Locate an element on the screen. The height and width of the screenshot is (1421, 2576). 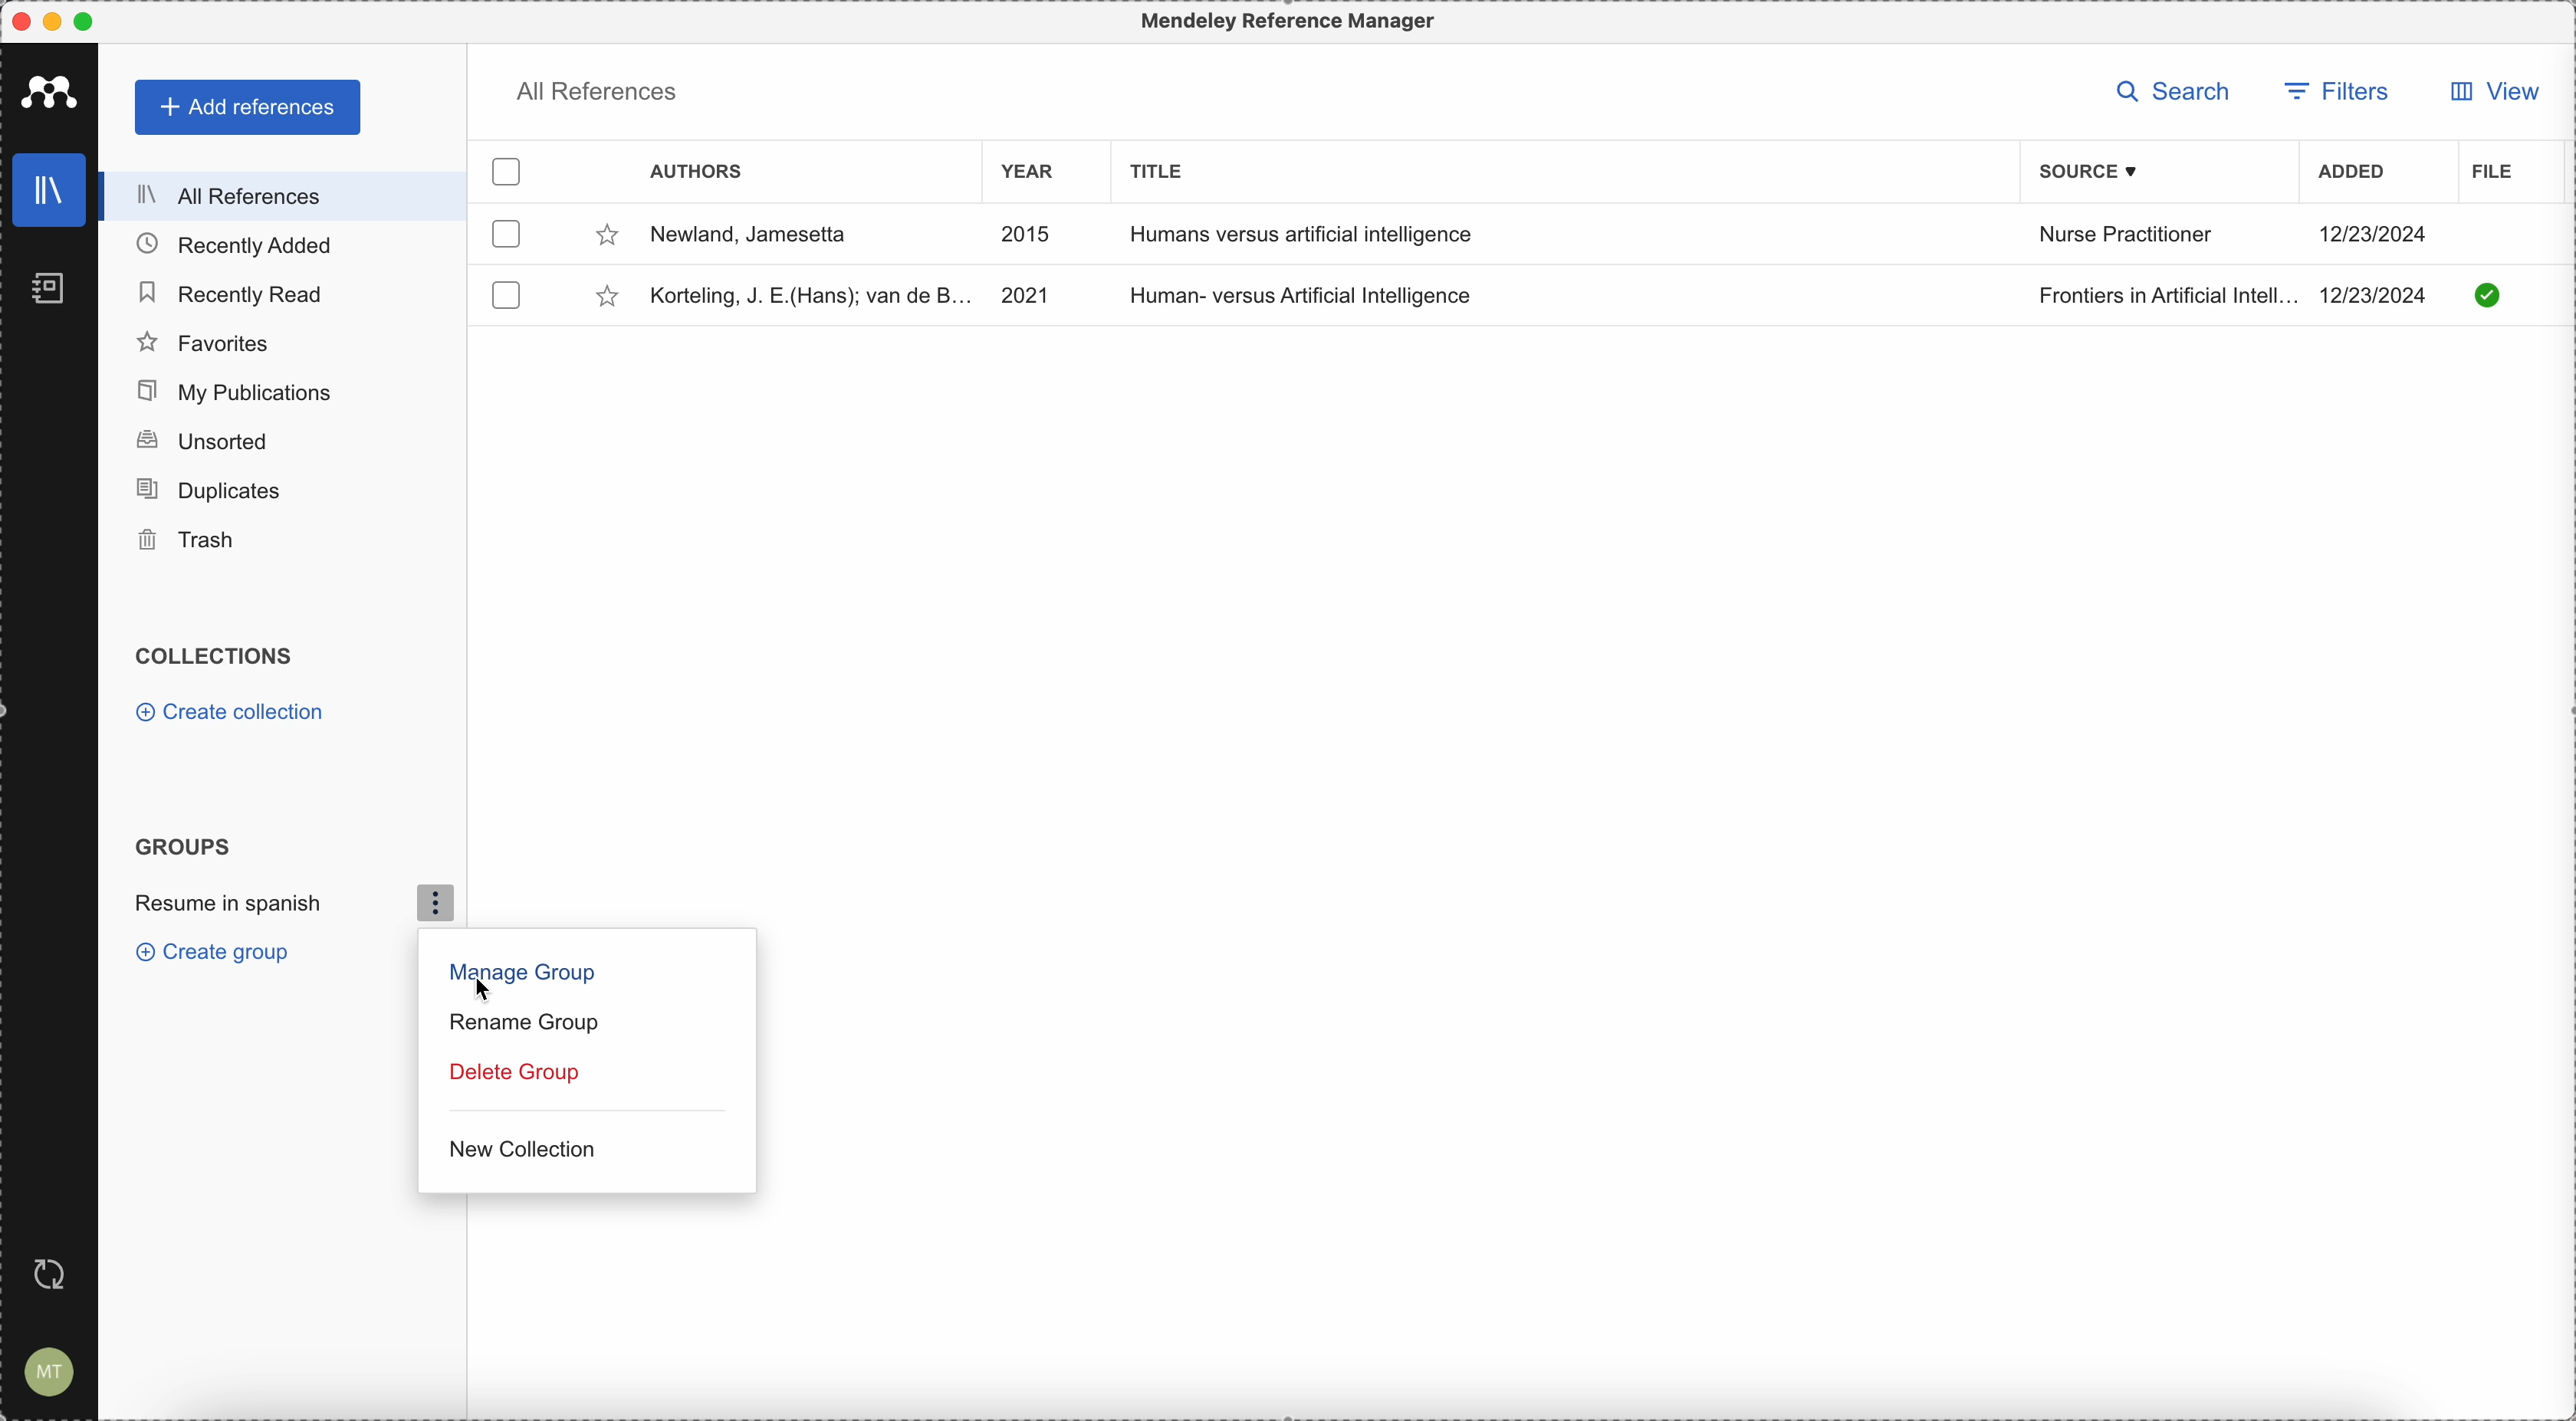
Nurse Practitioner is located at coordinates (2124, 238).